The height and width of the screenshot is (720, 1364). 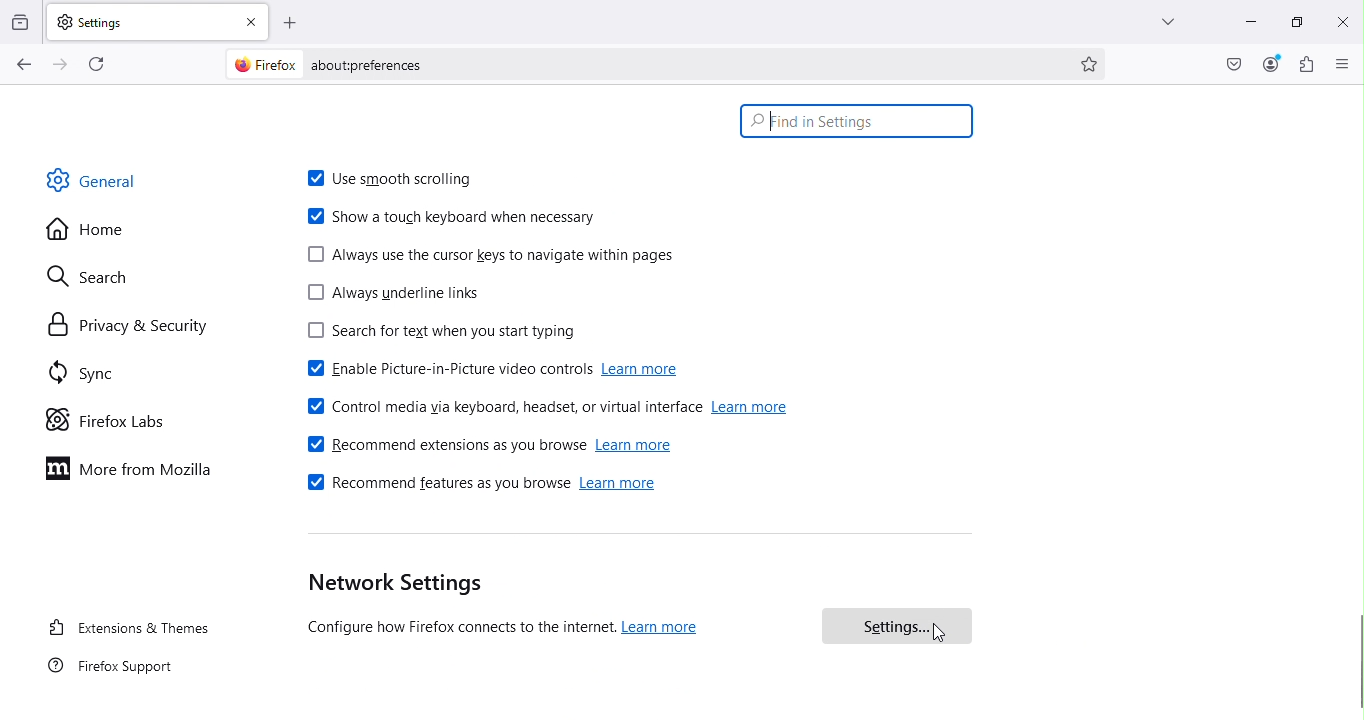 What do you see at coordinates (99, 273) in the screenshot?
I see `Search` at bounding box center [99, 273].